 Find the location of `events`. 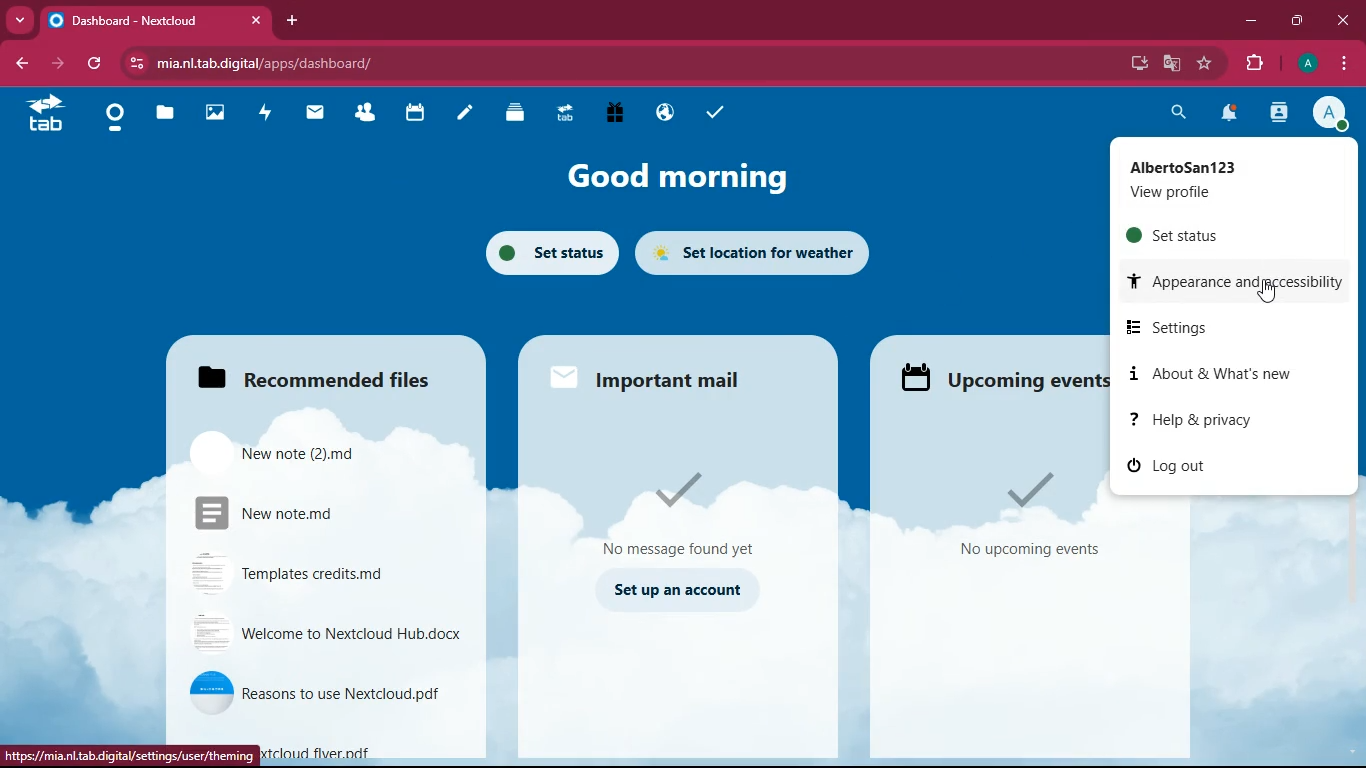

events is located at coordinates (1020, 518).